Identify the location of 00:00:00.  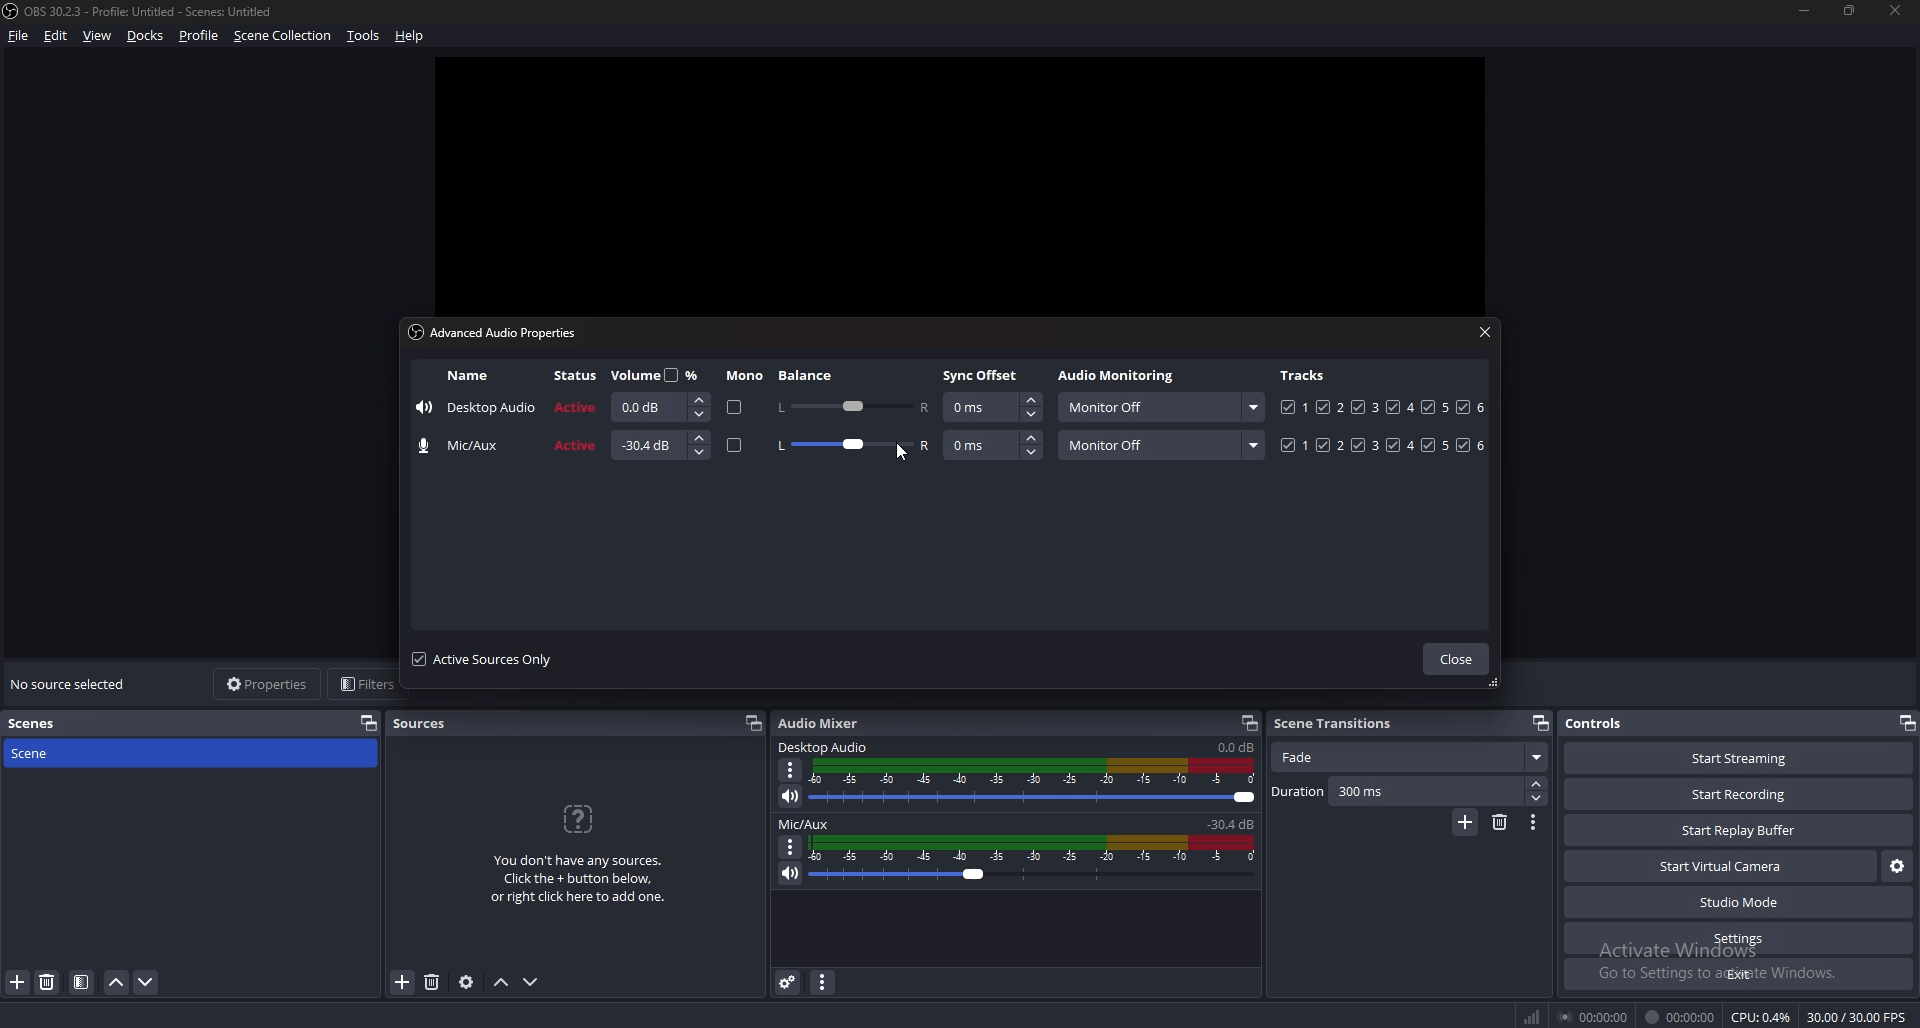
(1594, 1016).